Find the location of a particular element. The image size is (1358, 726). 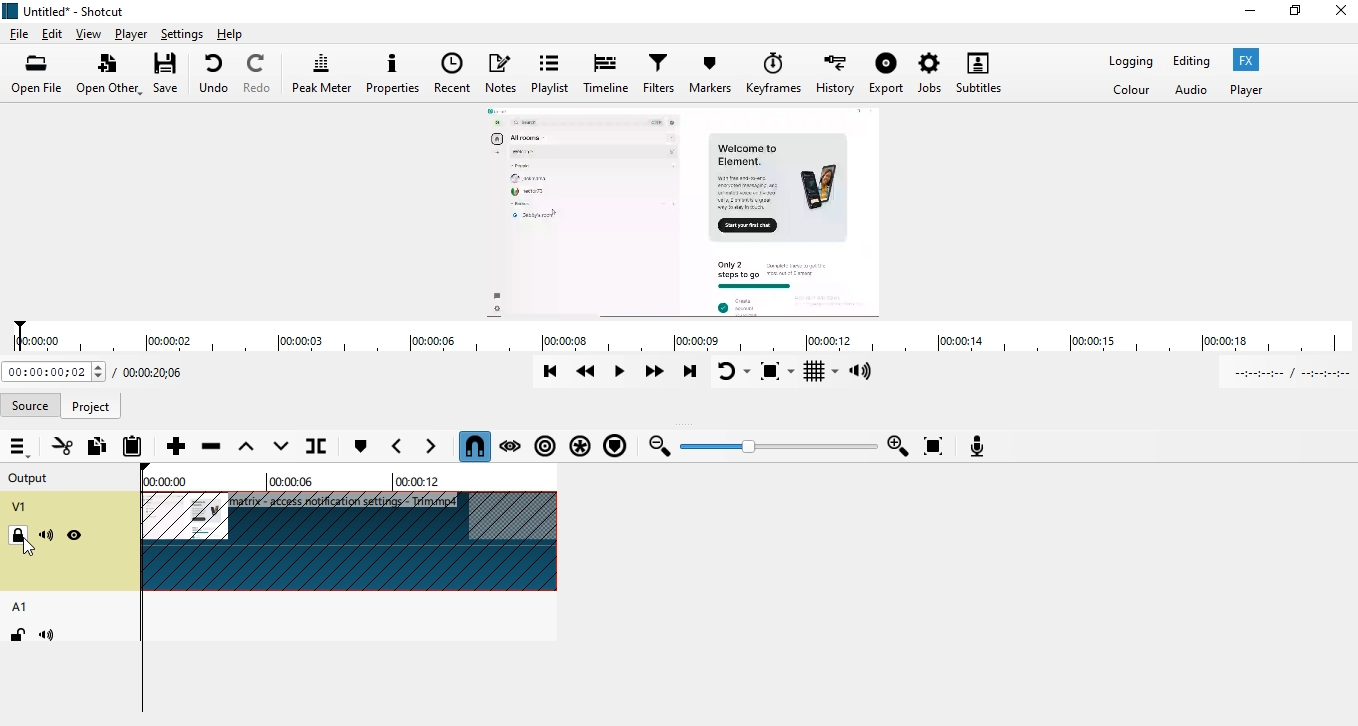

save is located at coordinates (170, 74).